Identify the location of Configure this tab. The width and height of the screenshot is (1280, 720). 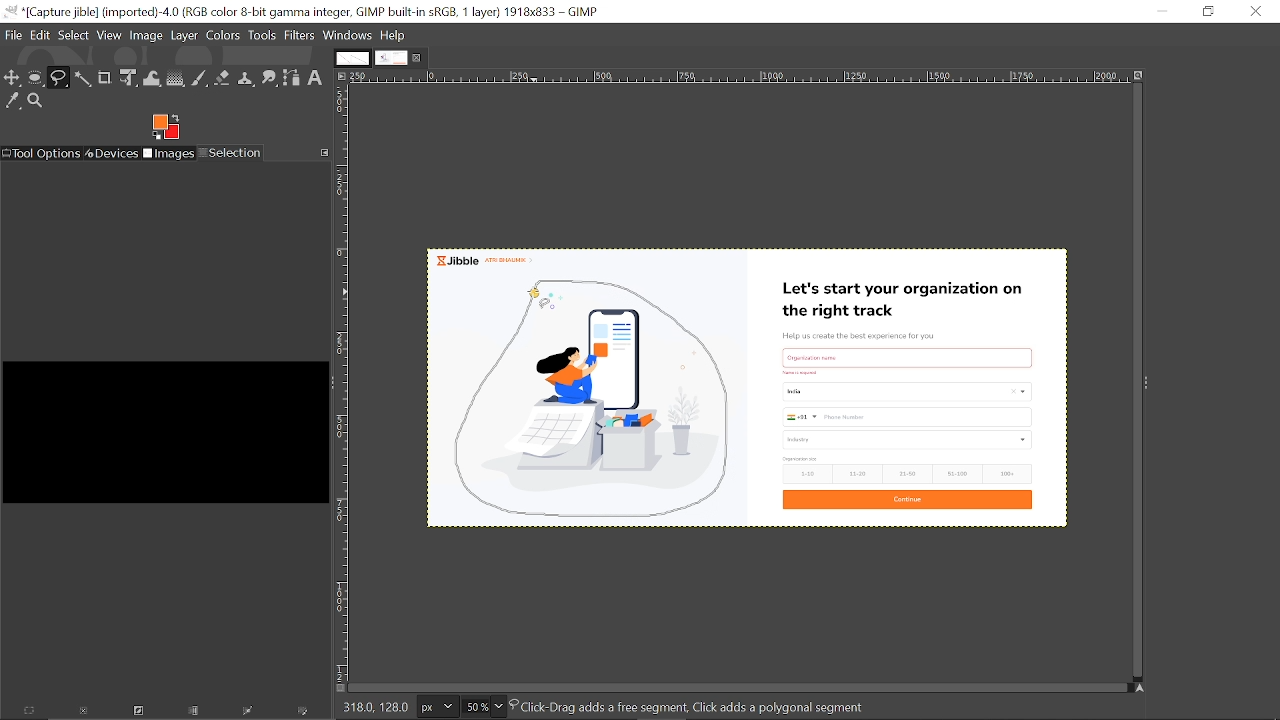
(324, 153).